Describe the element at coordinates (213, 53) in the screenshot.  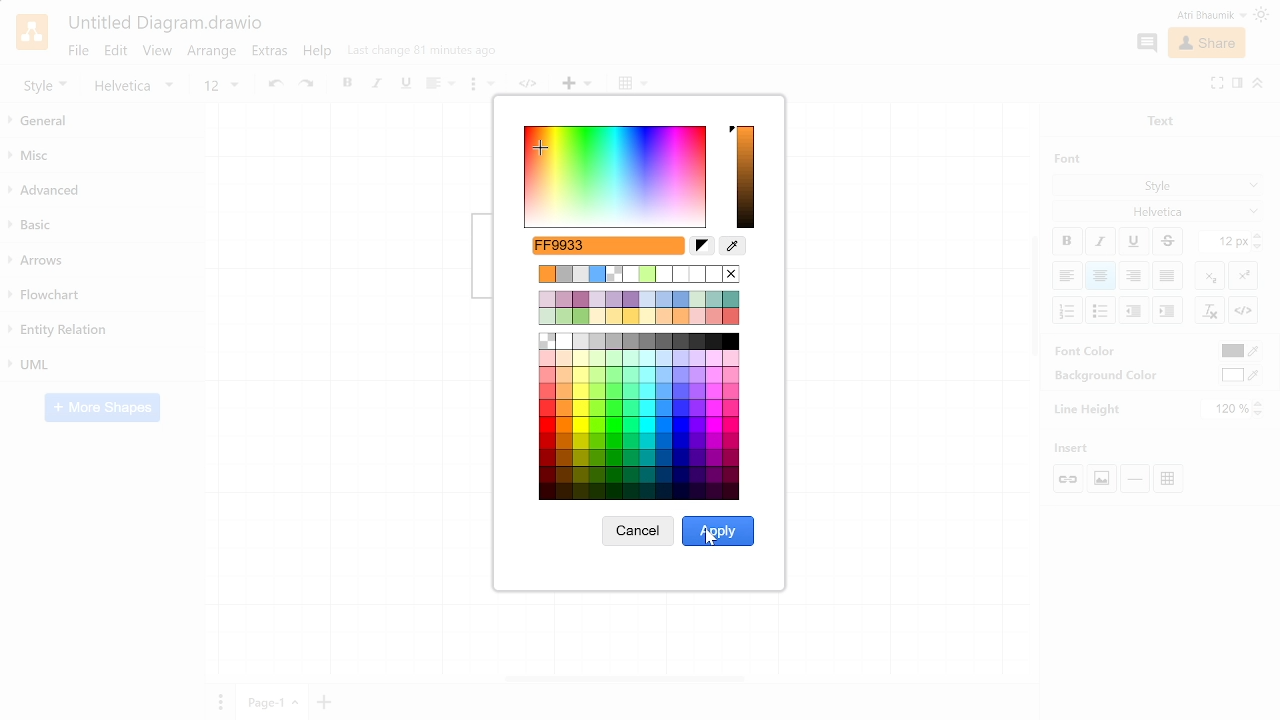
I see `Arrange` at that location.